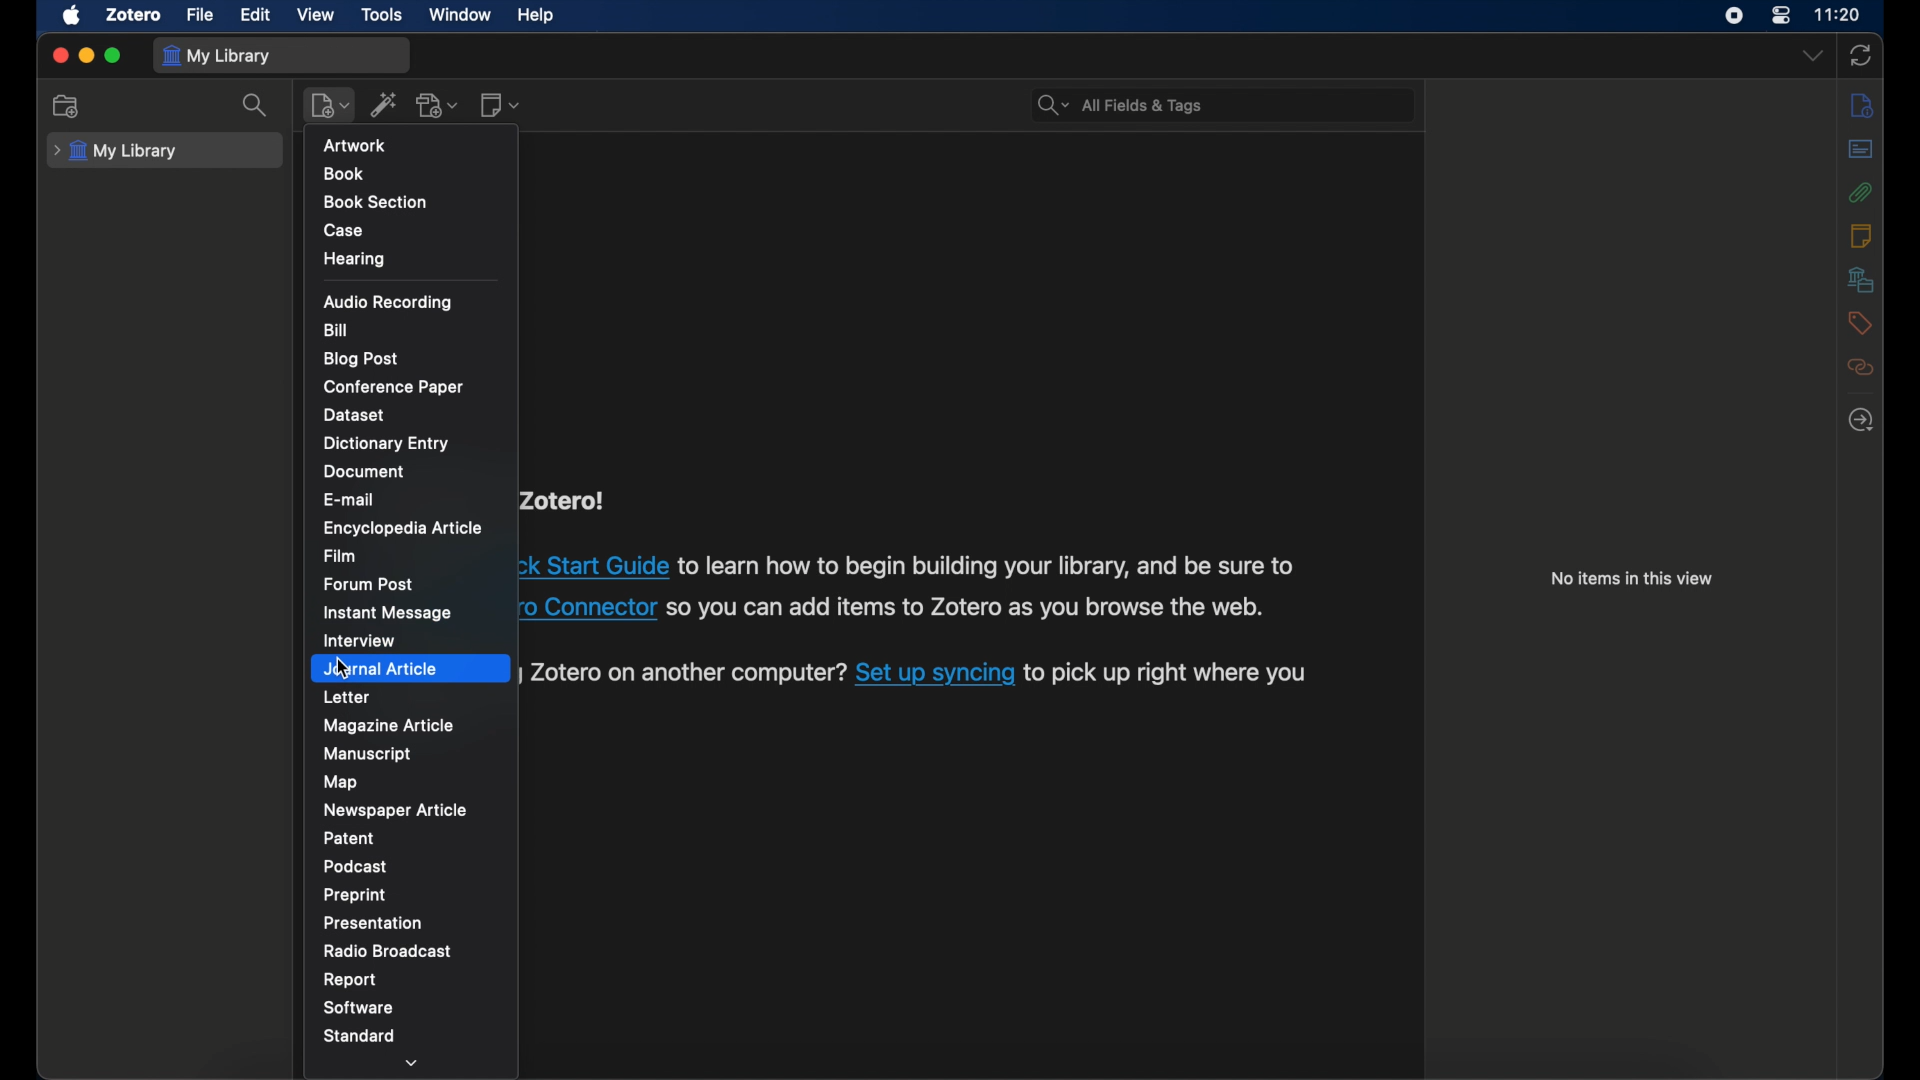 The height and width of the screenshot is (1080, 1920). What do you see at coordinates (389, 725) in the screenshot?
I see `magazine article` at bounding box center [389, 725].